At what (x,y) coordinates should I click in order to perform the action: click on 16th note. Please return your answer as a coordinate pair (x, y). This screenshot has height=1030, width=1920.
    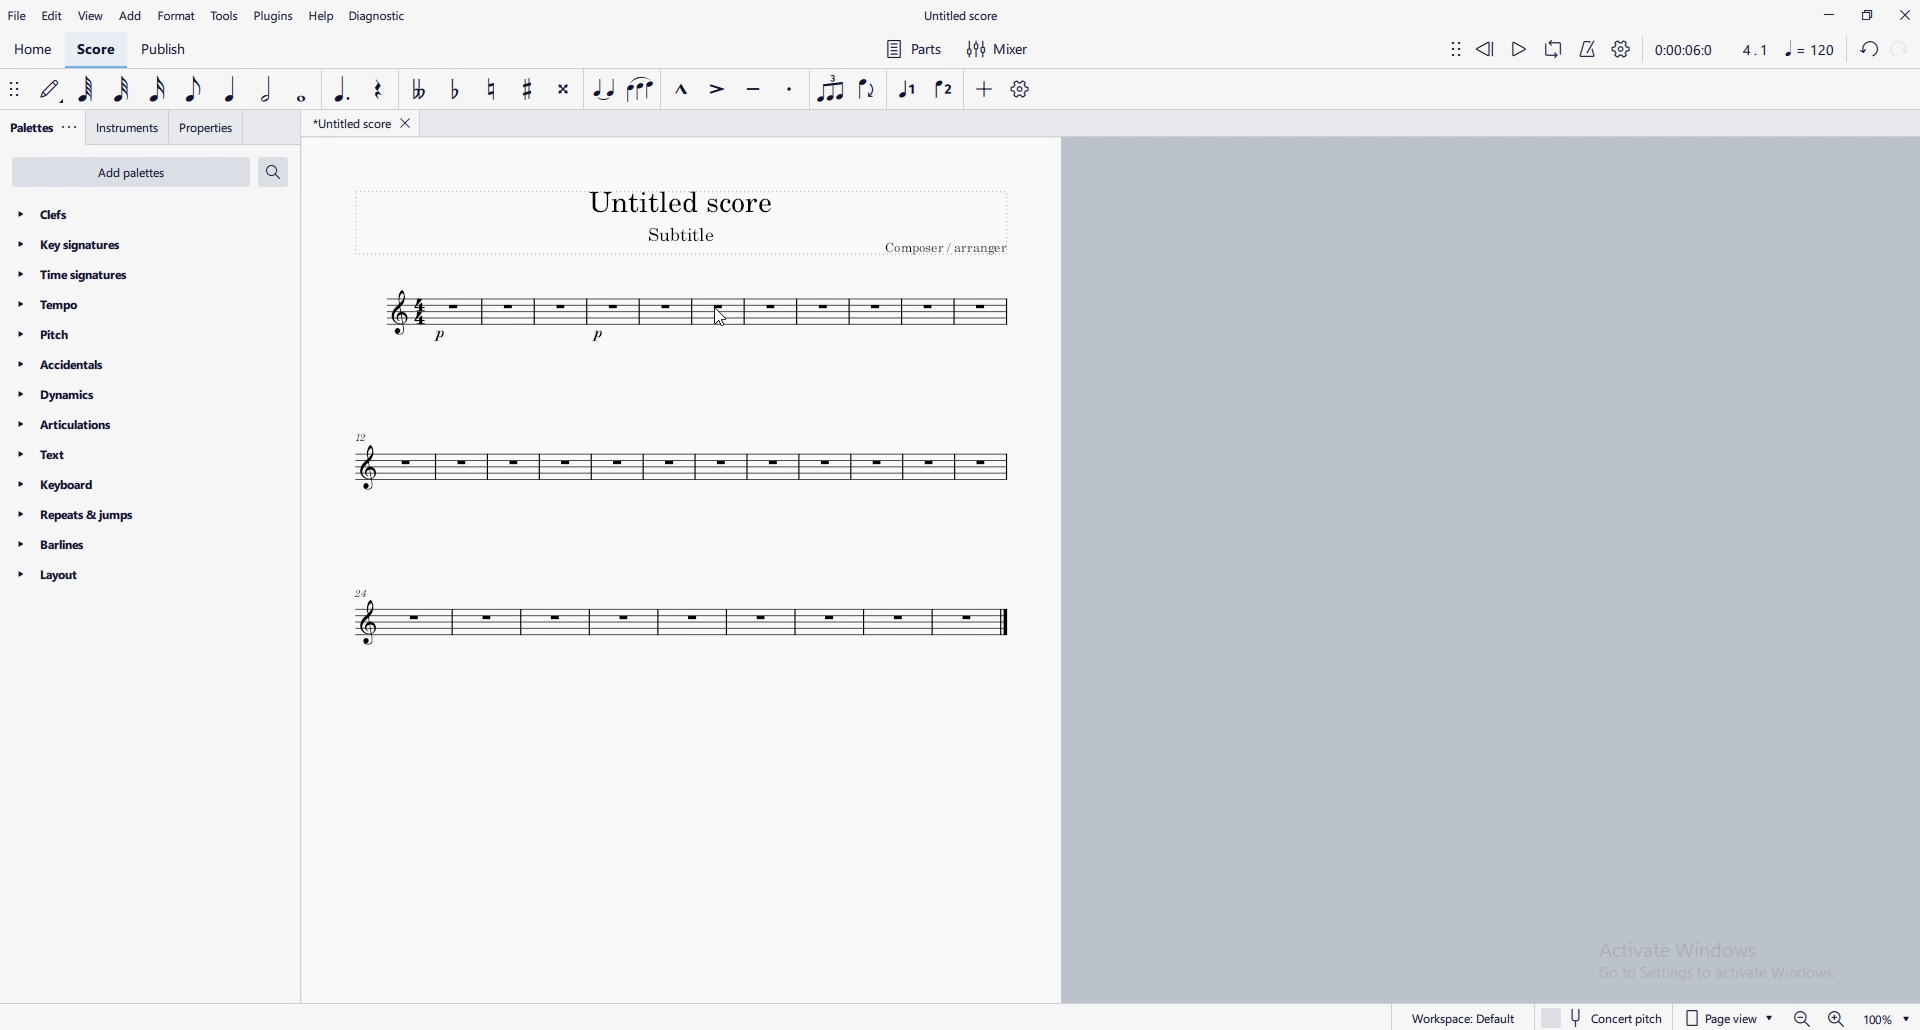
    Looking at the image, I should click on (158, 90).